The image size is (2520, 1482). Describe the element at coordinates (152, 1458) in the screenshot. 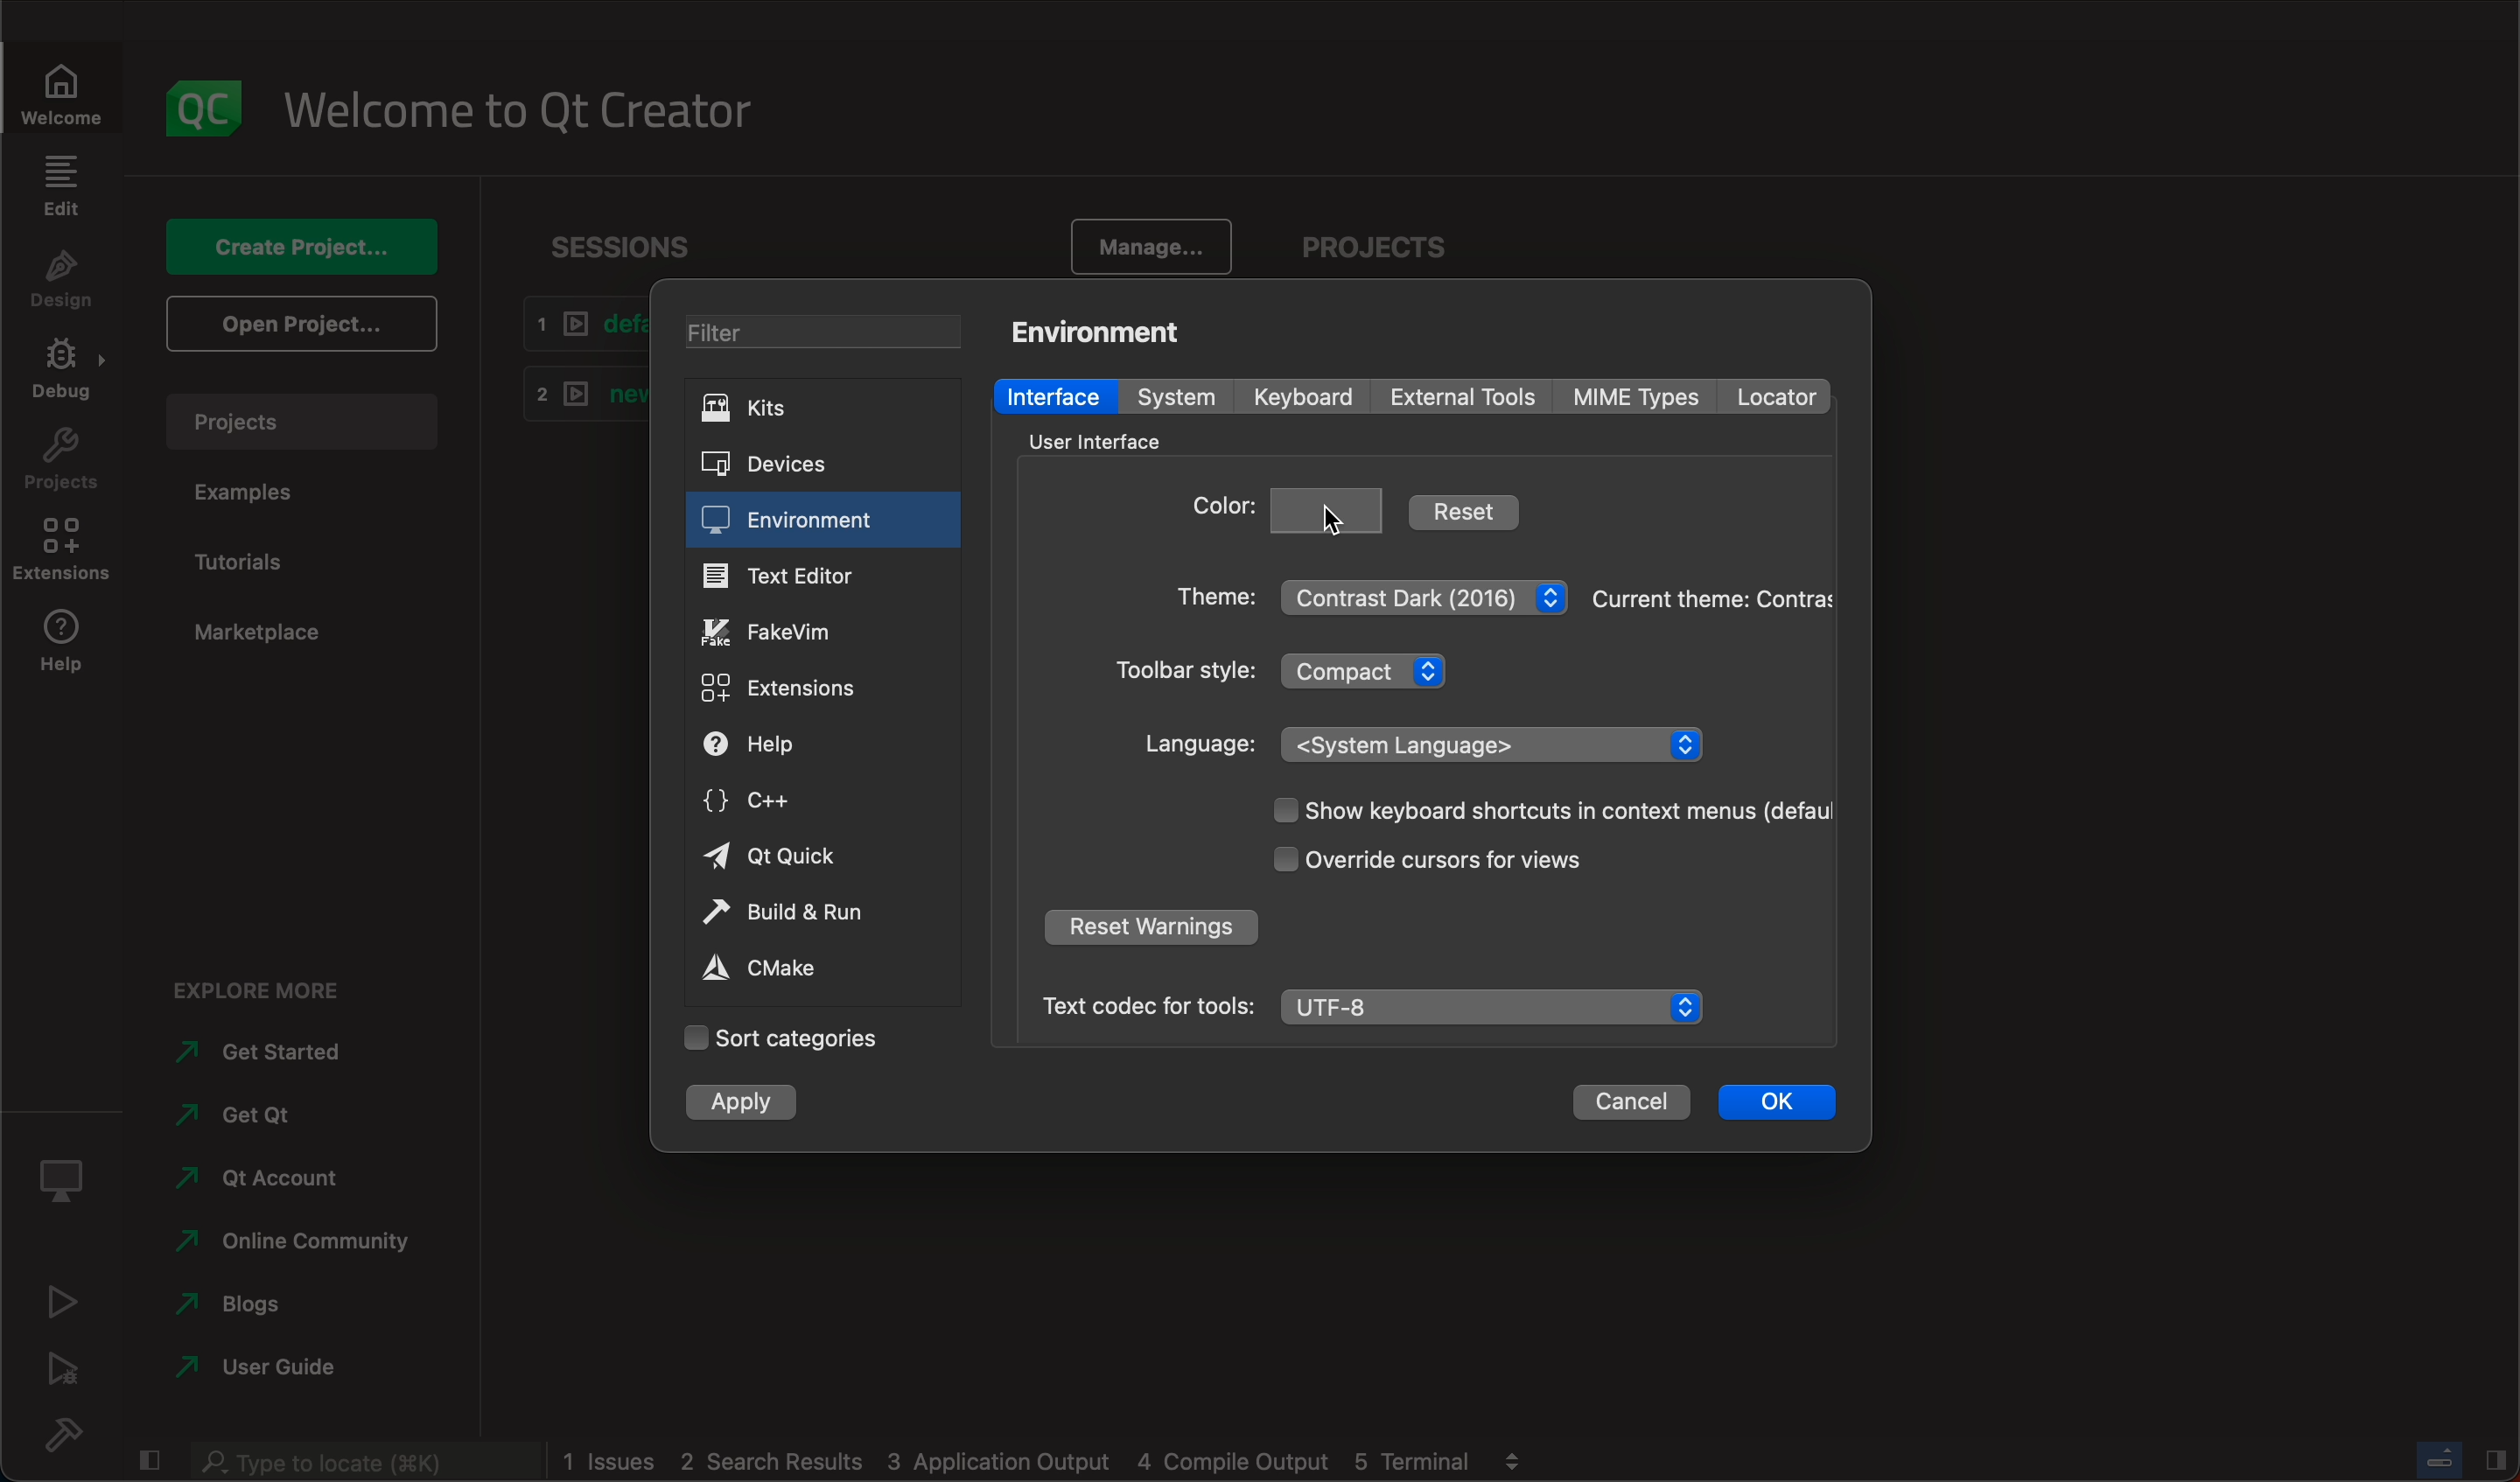

I see `close slidebar` at that location.